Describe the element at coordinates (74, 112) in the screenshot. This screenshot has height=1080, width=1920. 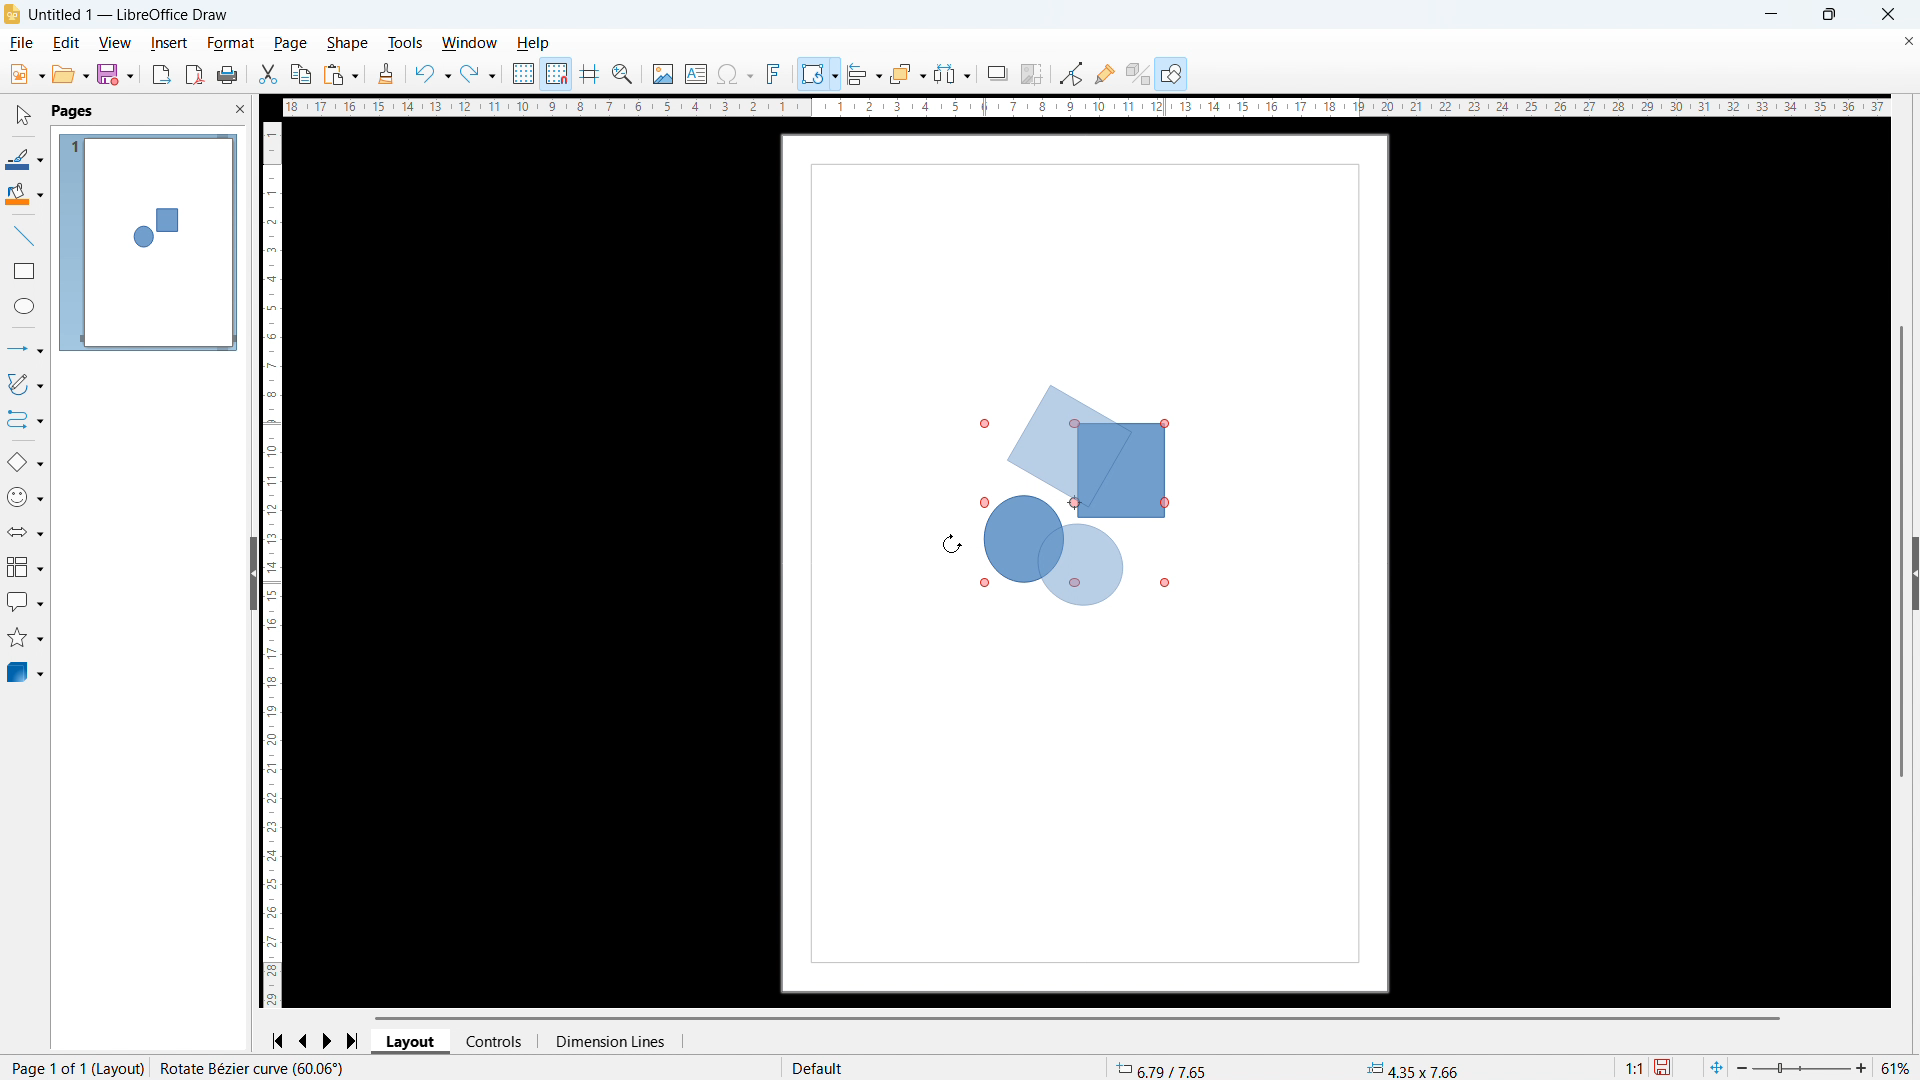
I see `Pages ` at that location.